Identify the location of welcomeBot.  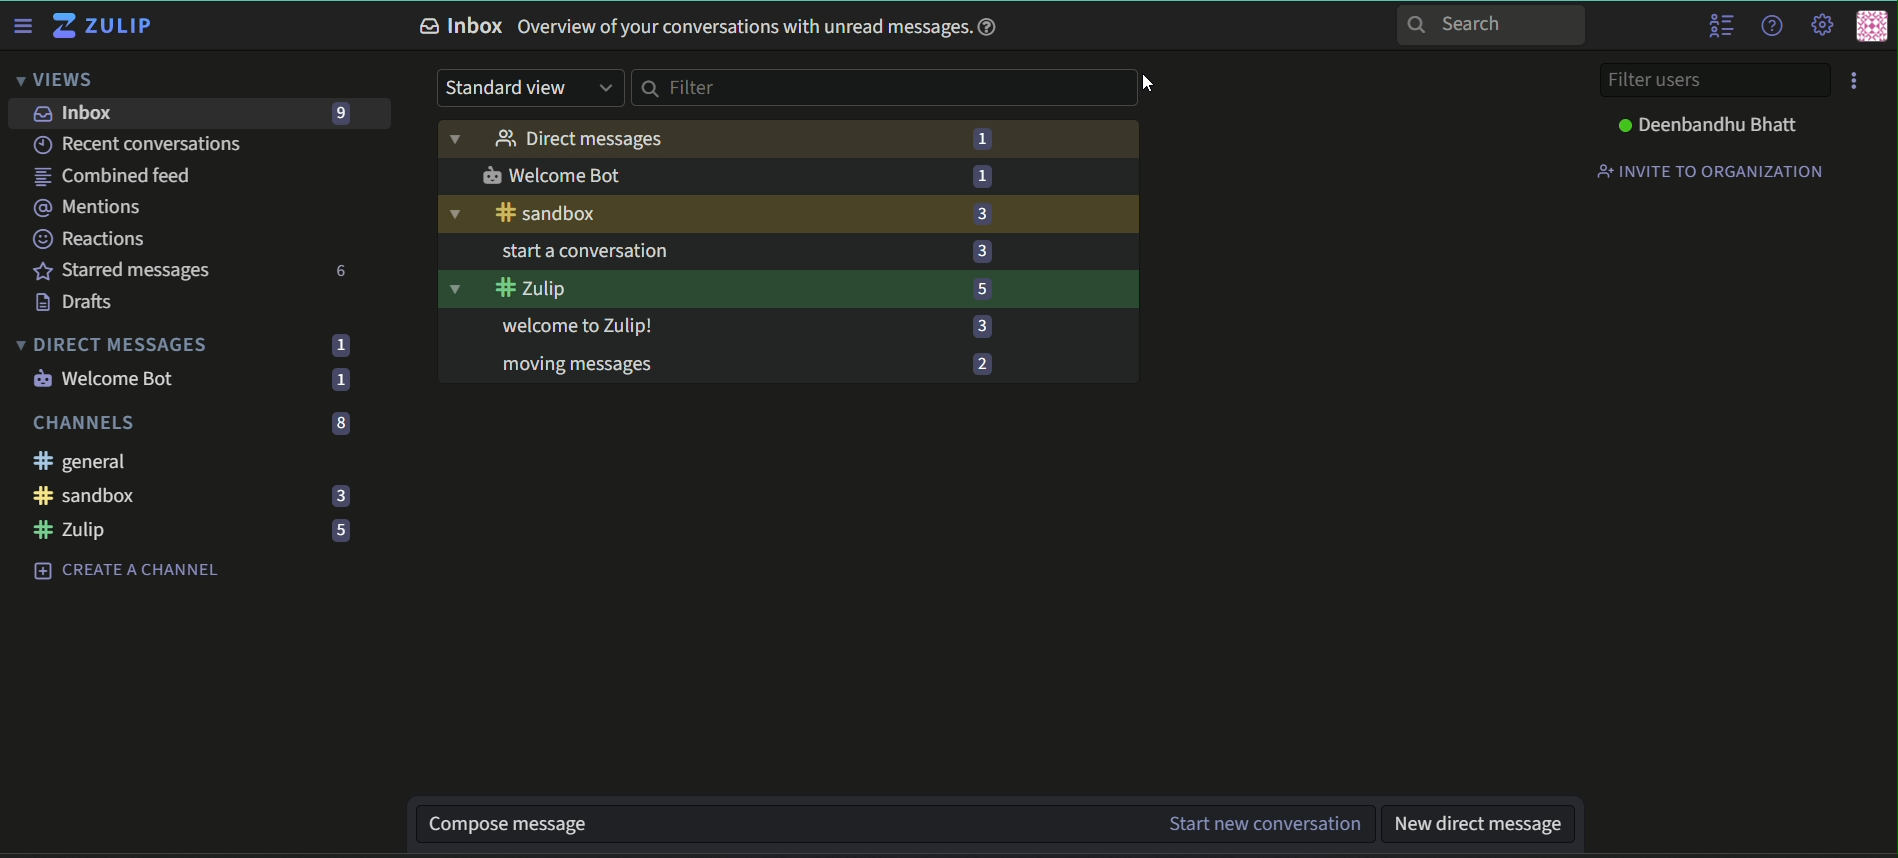
(714, 175).